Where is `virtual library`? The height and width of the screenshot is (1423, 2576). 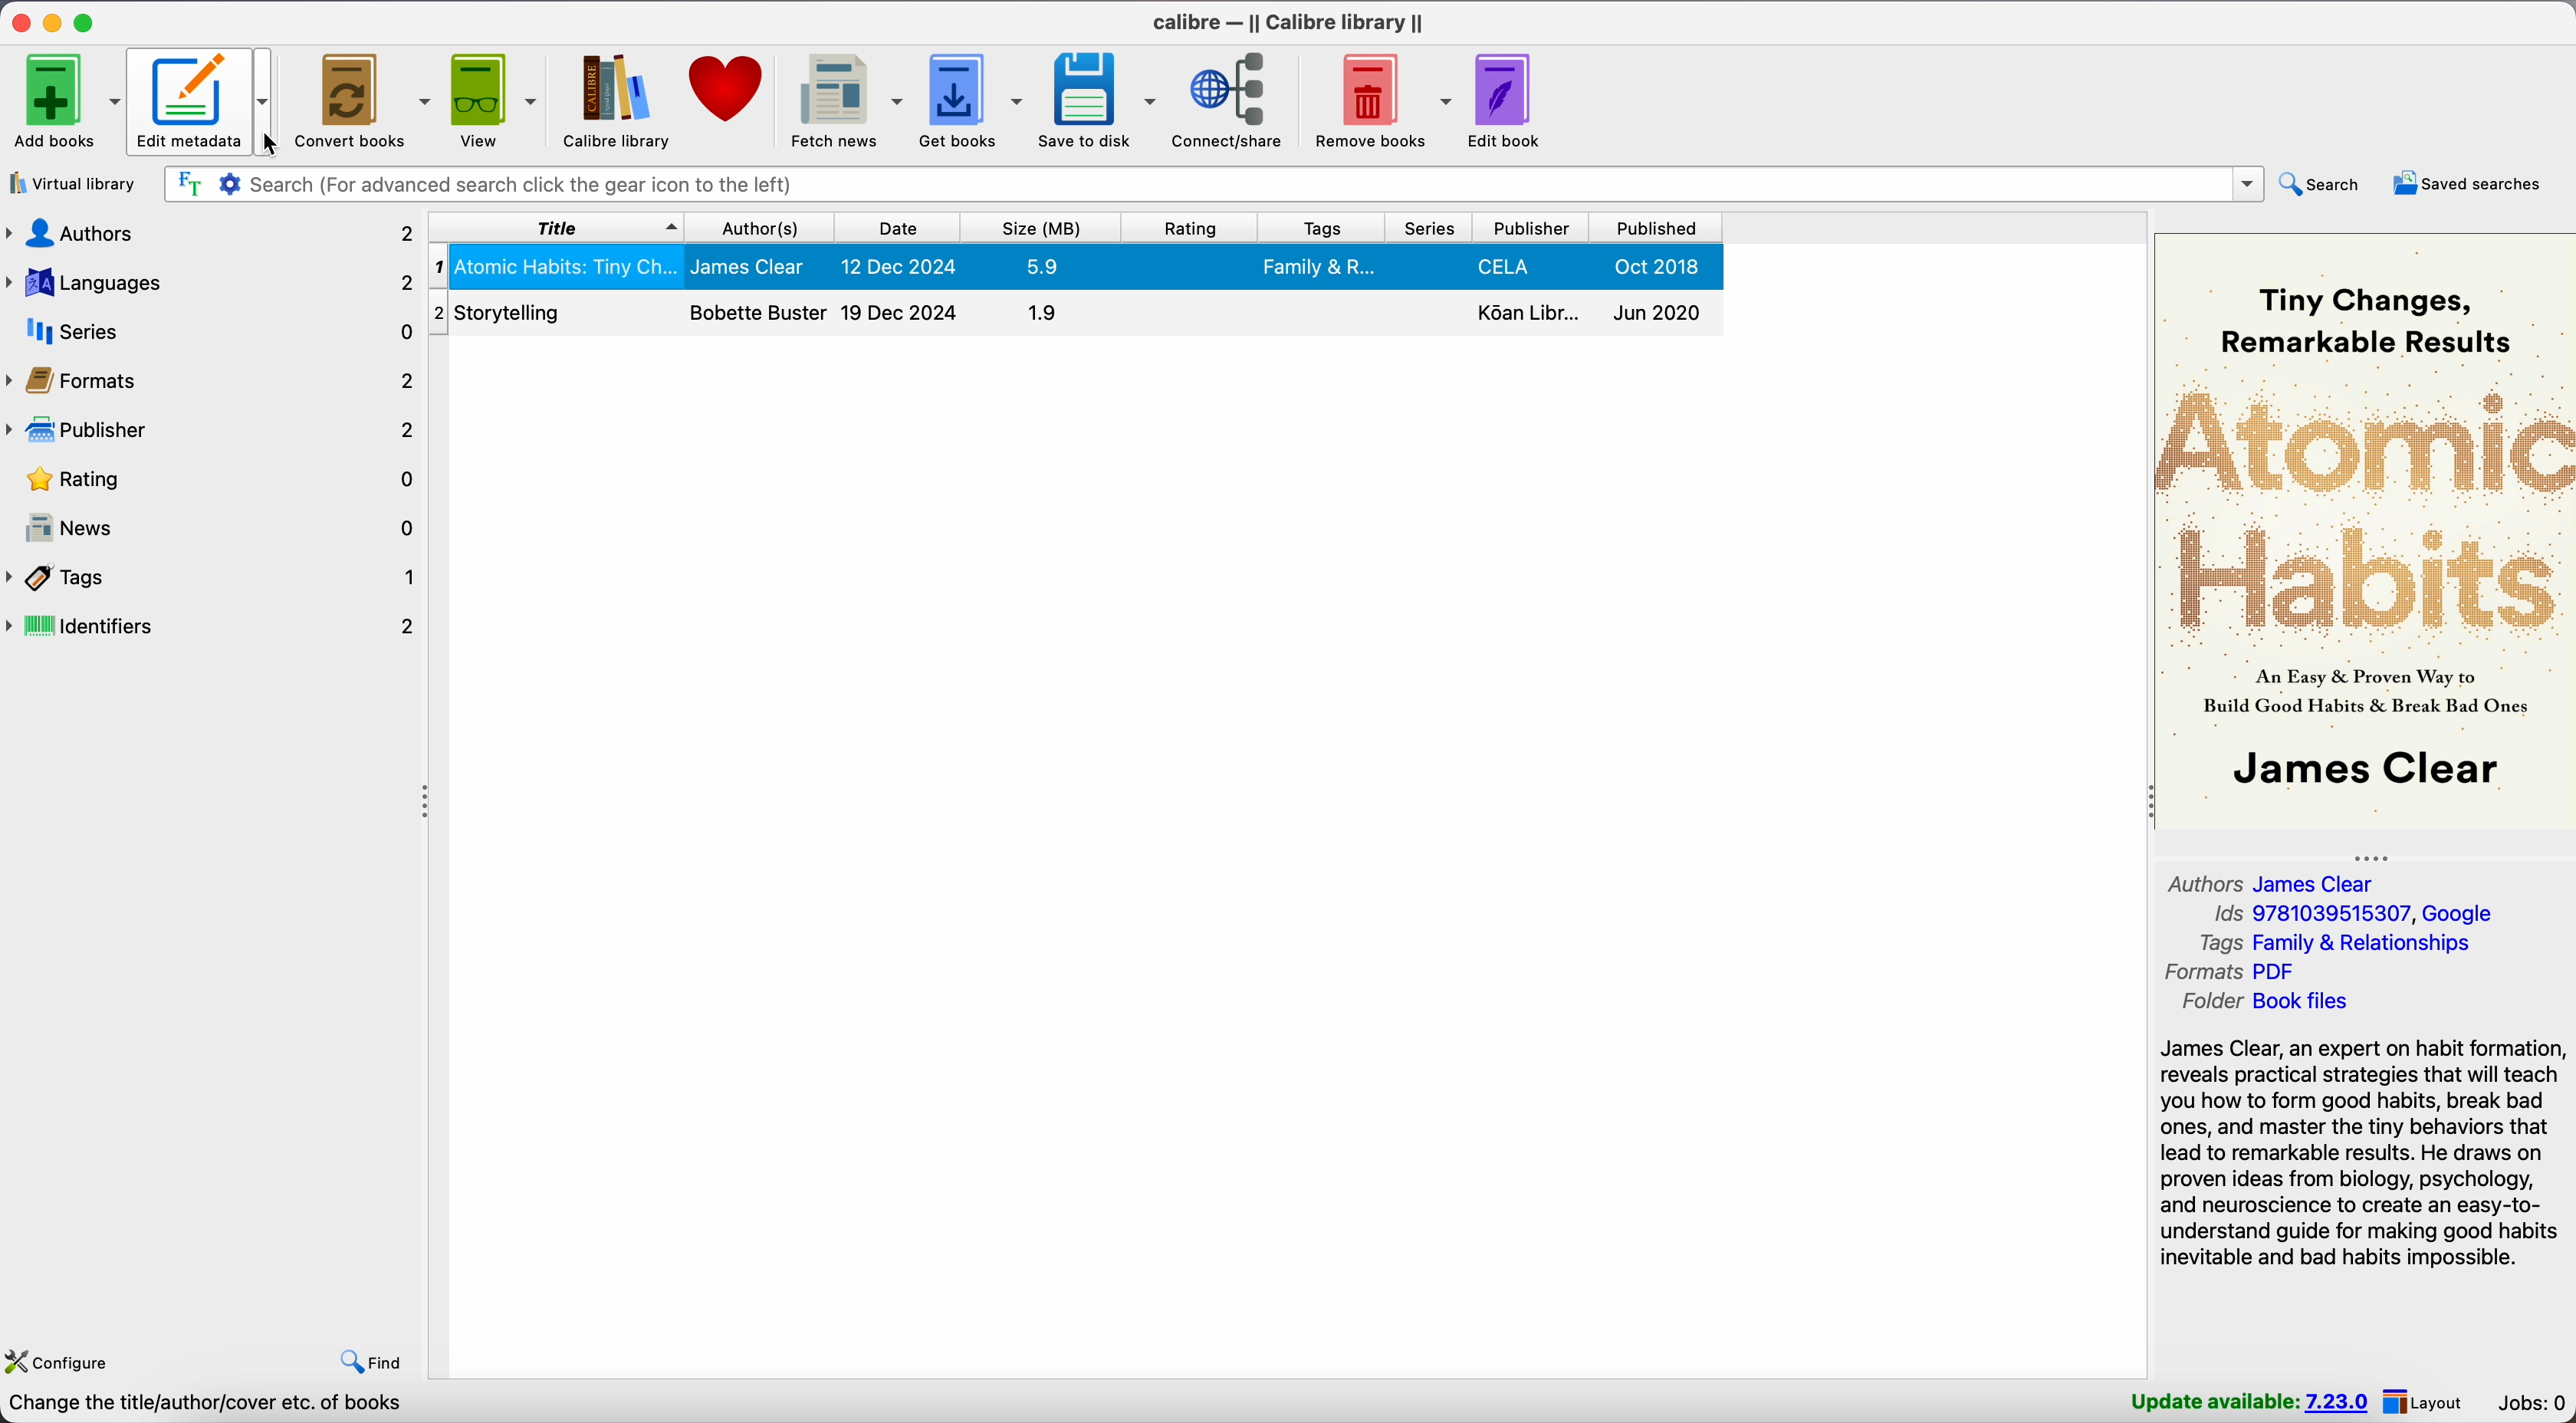 virtual library is located at coordinates (71, 183).